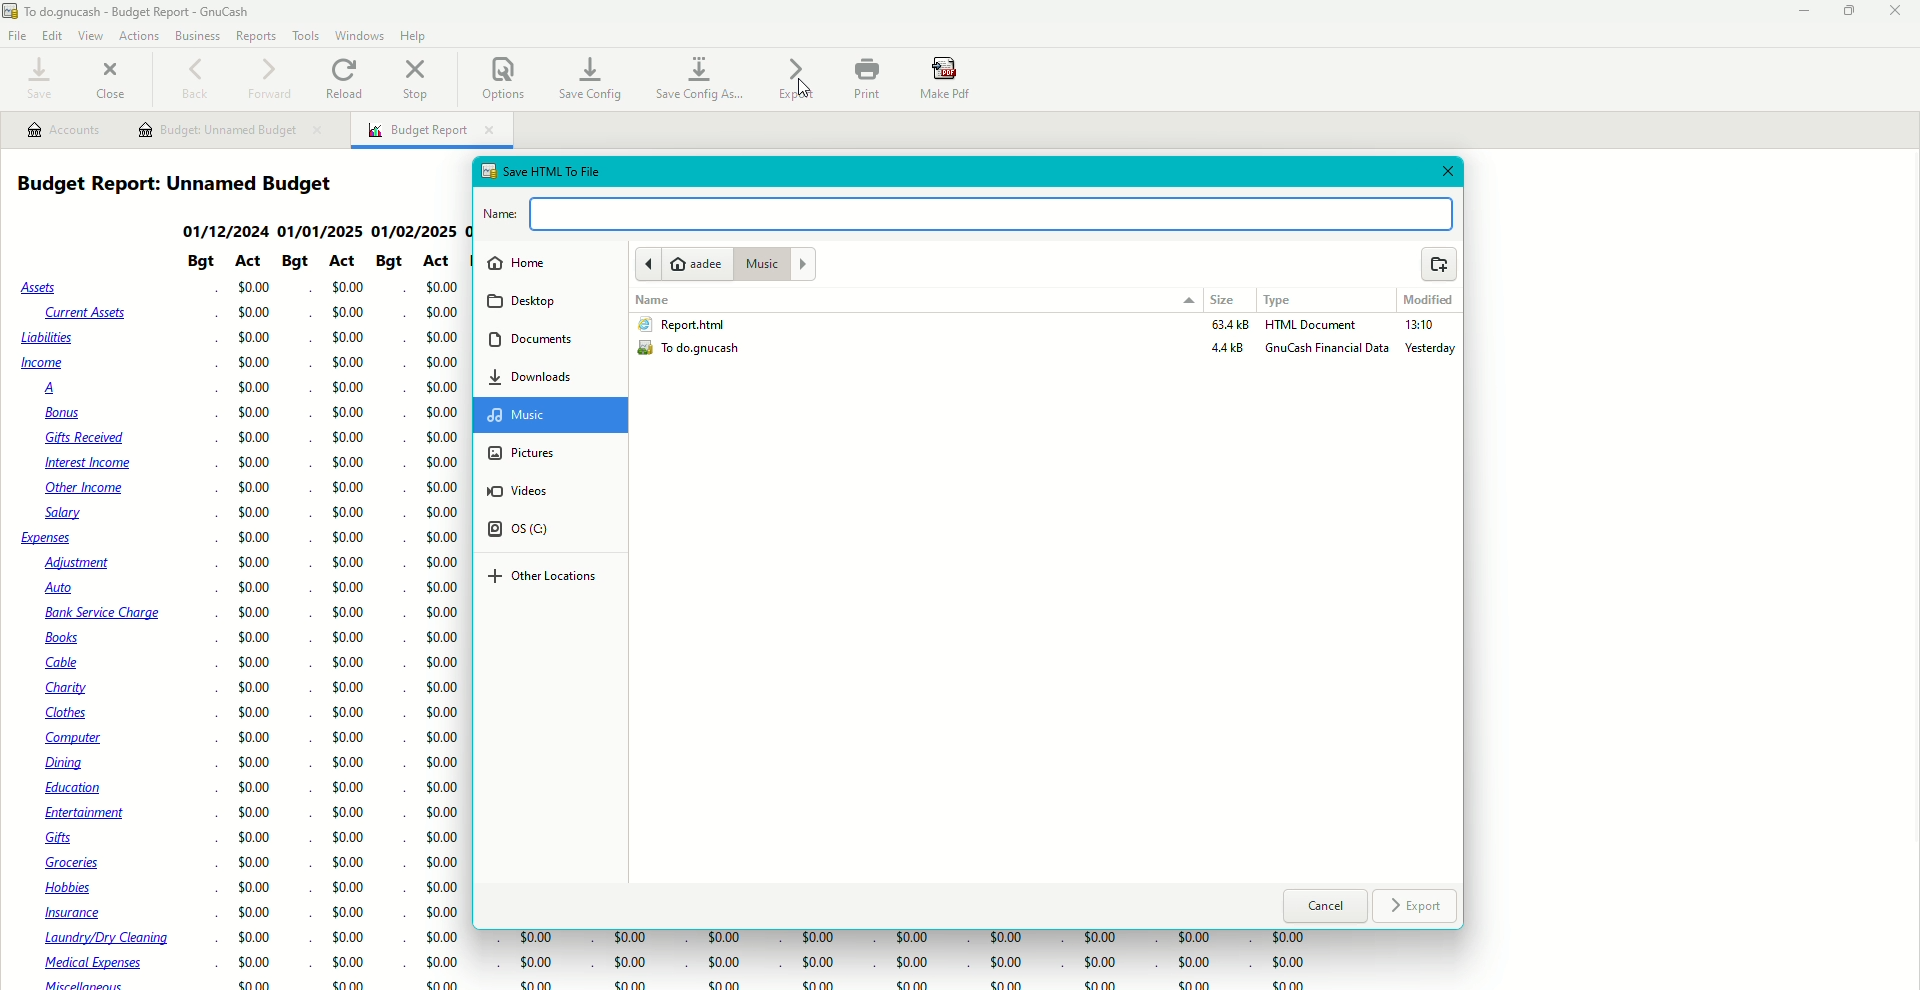 The image size is (1920, 990). What do you see at coordinates (1797, 11) in the screenshot?
I see `Minimize` at bounding box center [1797, 11].